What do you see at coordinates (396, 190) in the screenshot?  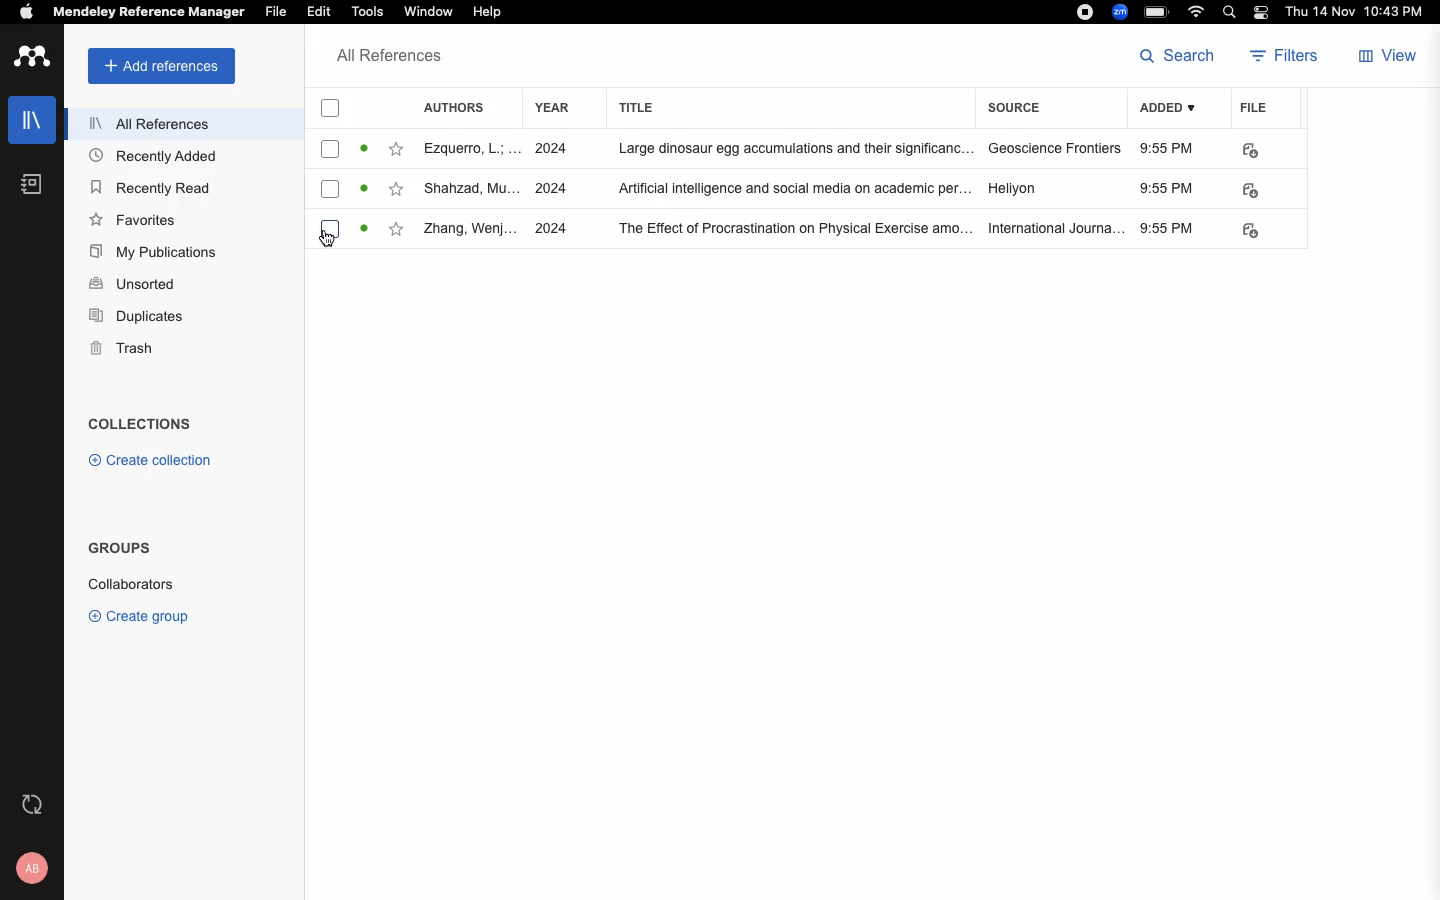 I see `favourite` at bounding box center [396, 190].